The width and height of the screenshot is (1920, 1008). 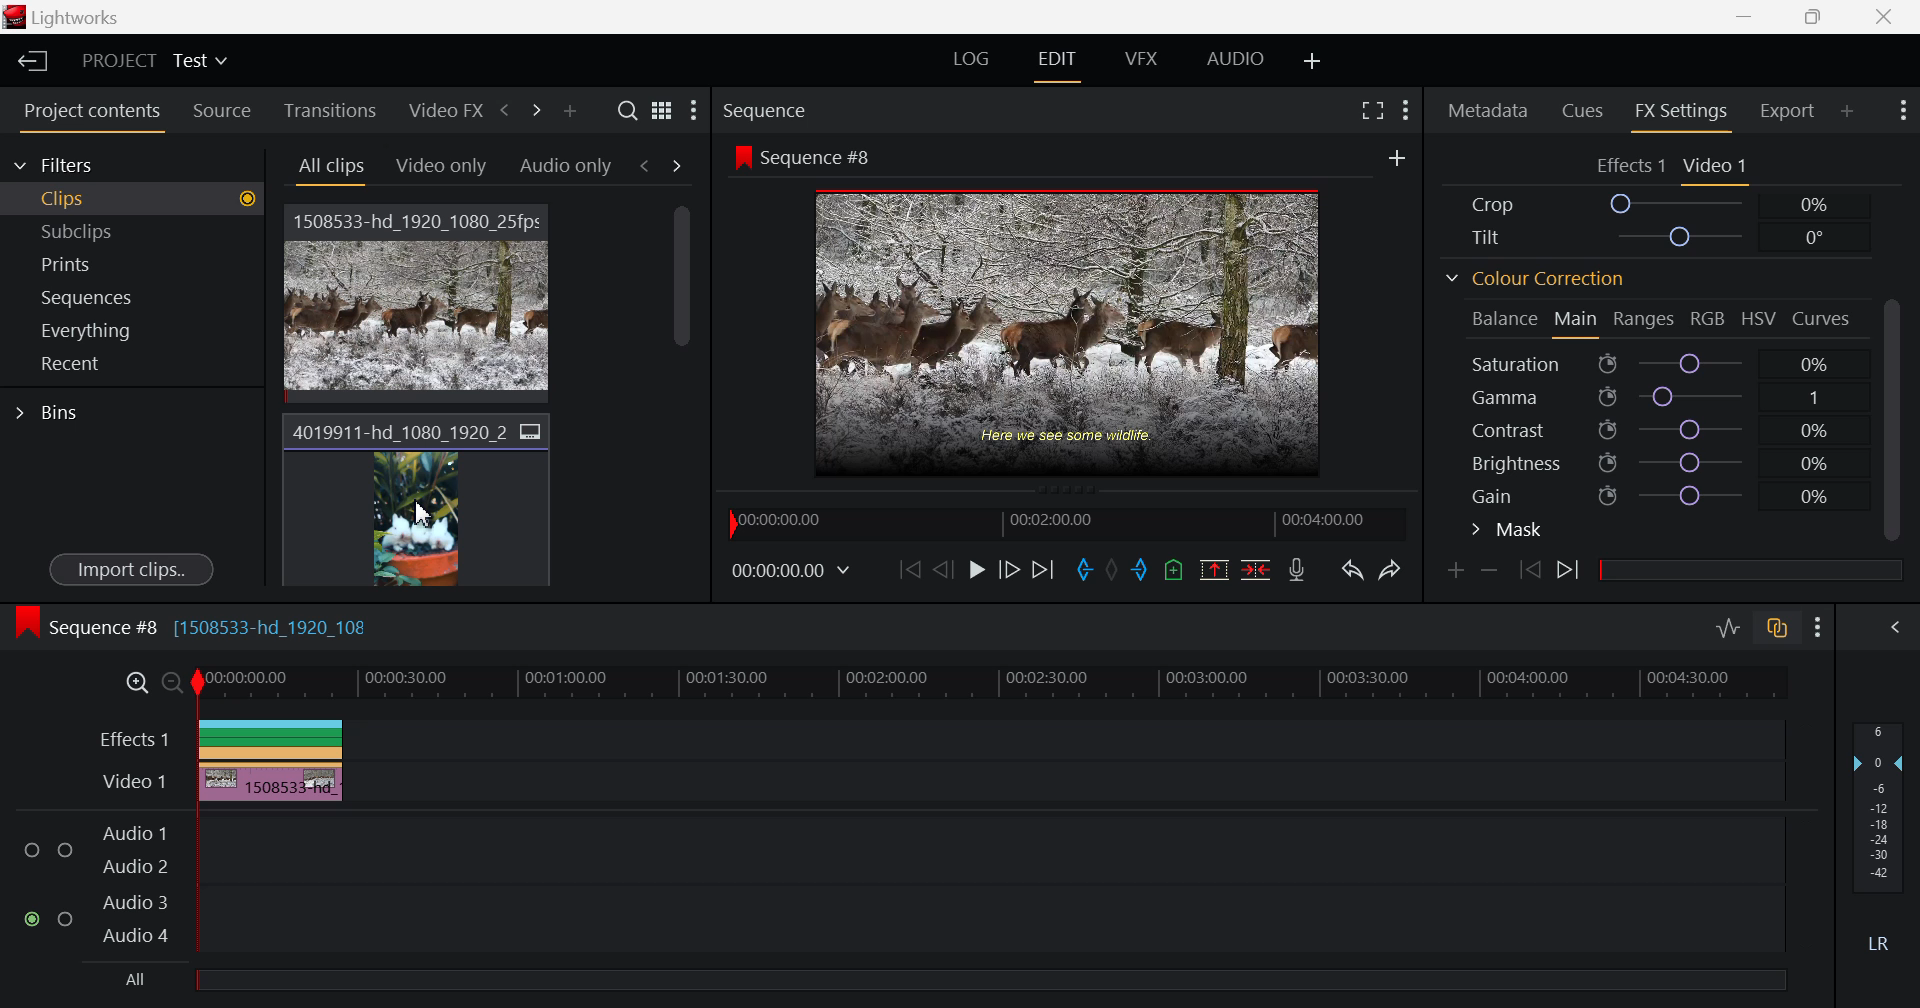 What do you see at coordinates (1487, 109) in the screenshot?
I see `Metadata` at bounding box center [1487, 109].